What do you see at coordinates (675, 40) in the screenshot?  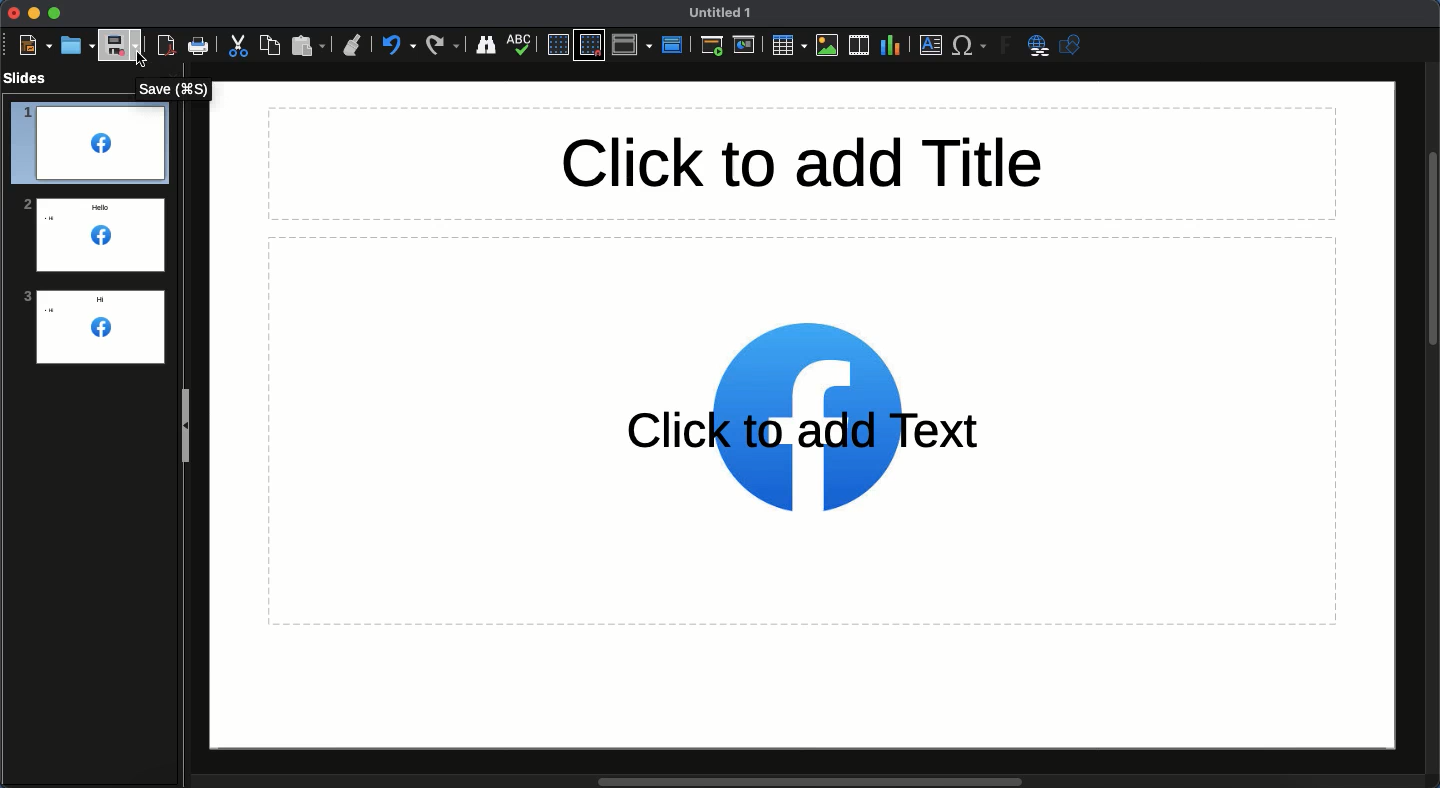 I see `Master slide` at bounding box center [675, 40].